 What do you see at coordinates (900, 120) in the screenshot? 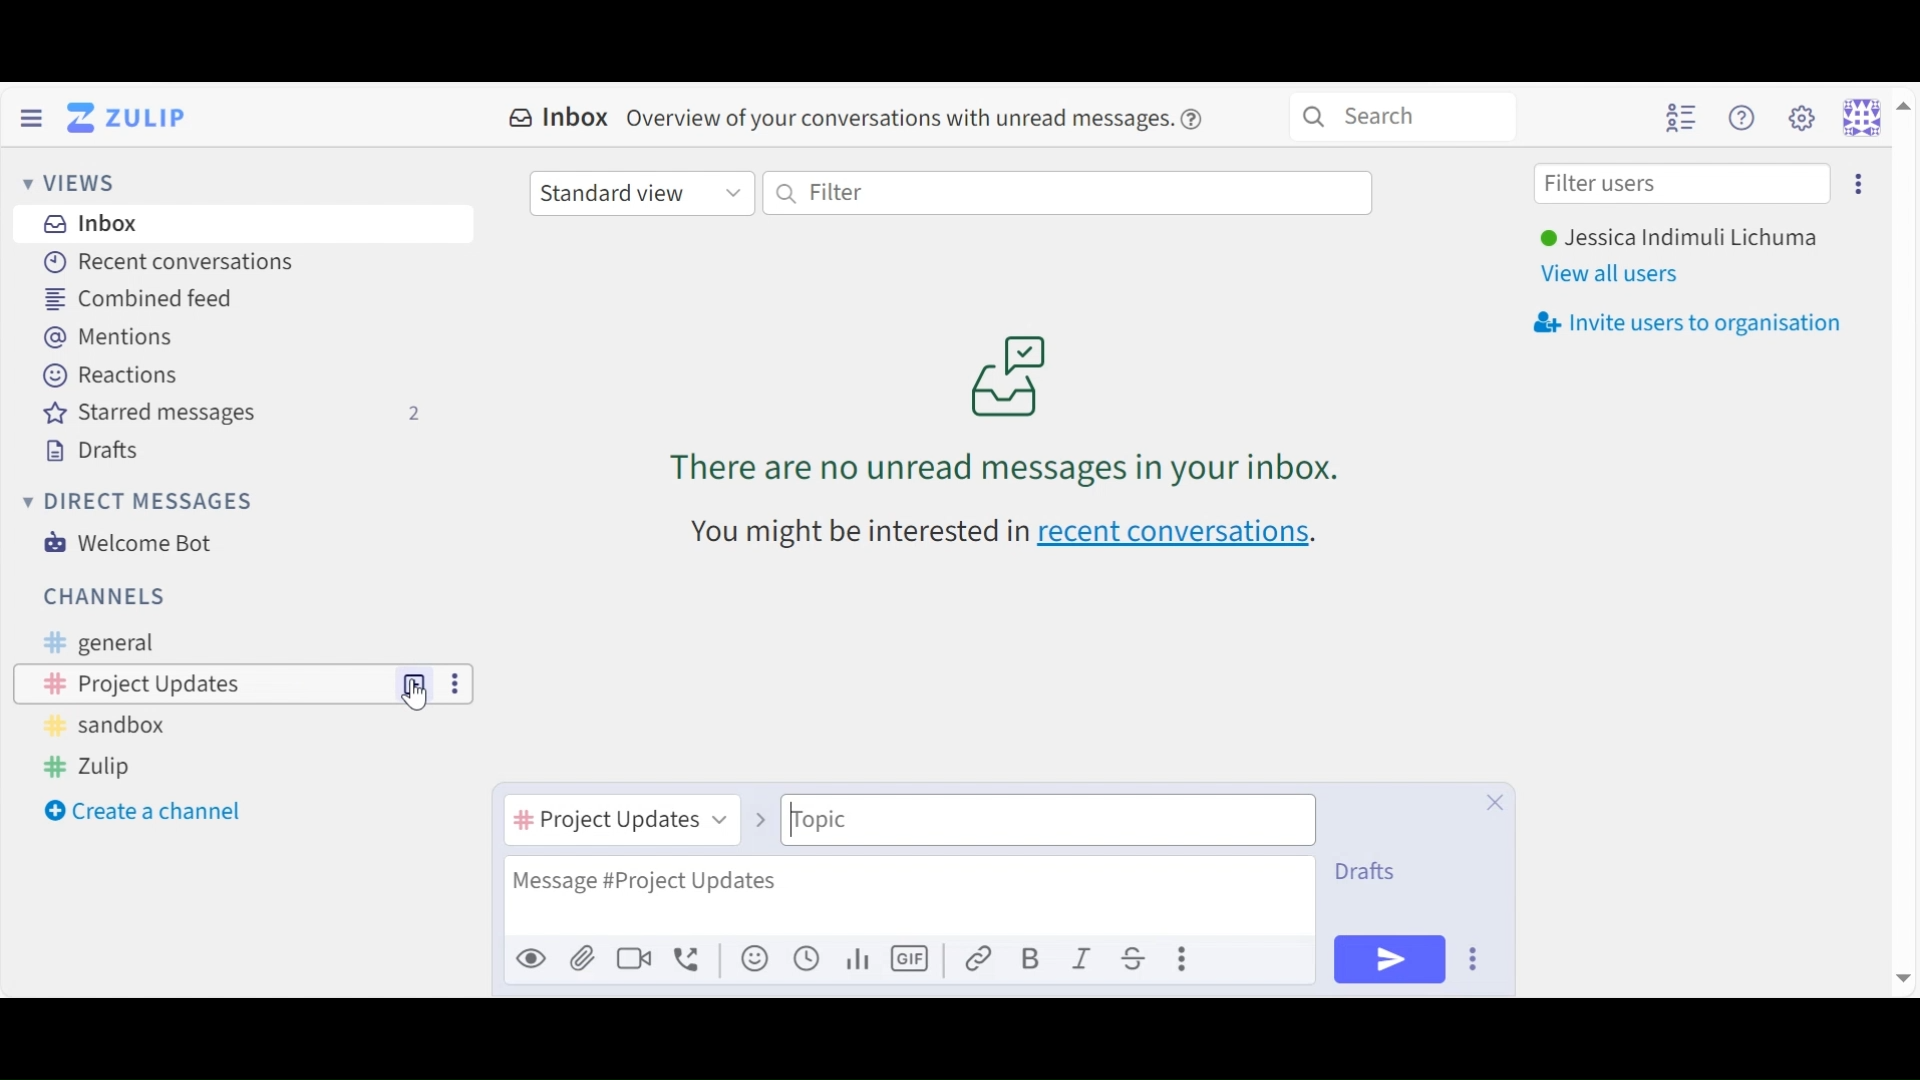
I see `overview of conversations` at bounding box center [900, 120].